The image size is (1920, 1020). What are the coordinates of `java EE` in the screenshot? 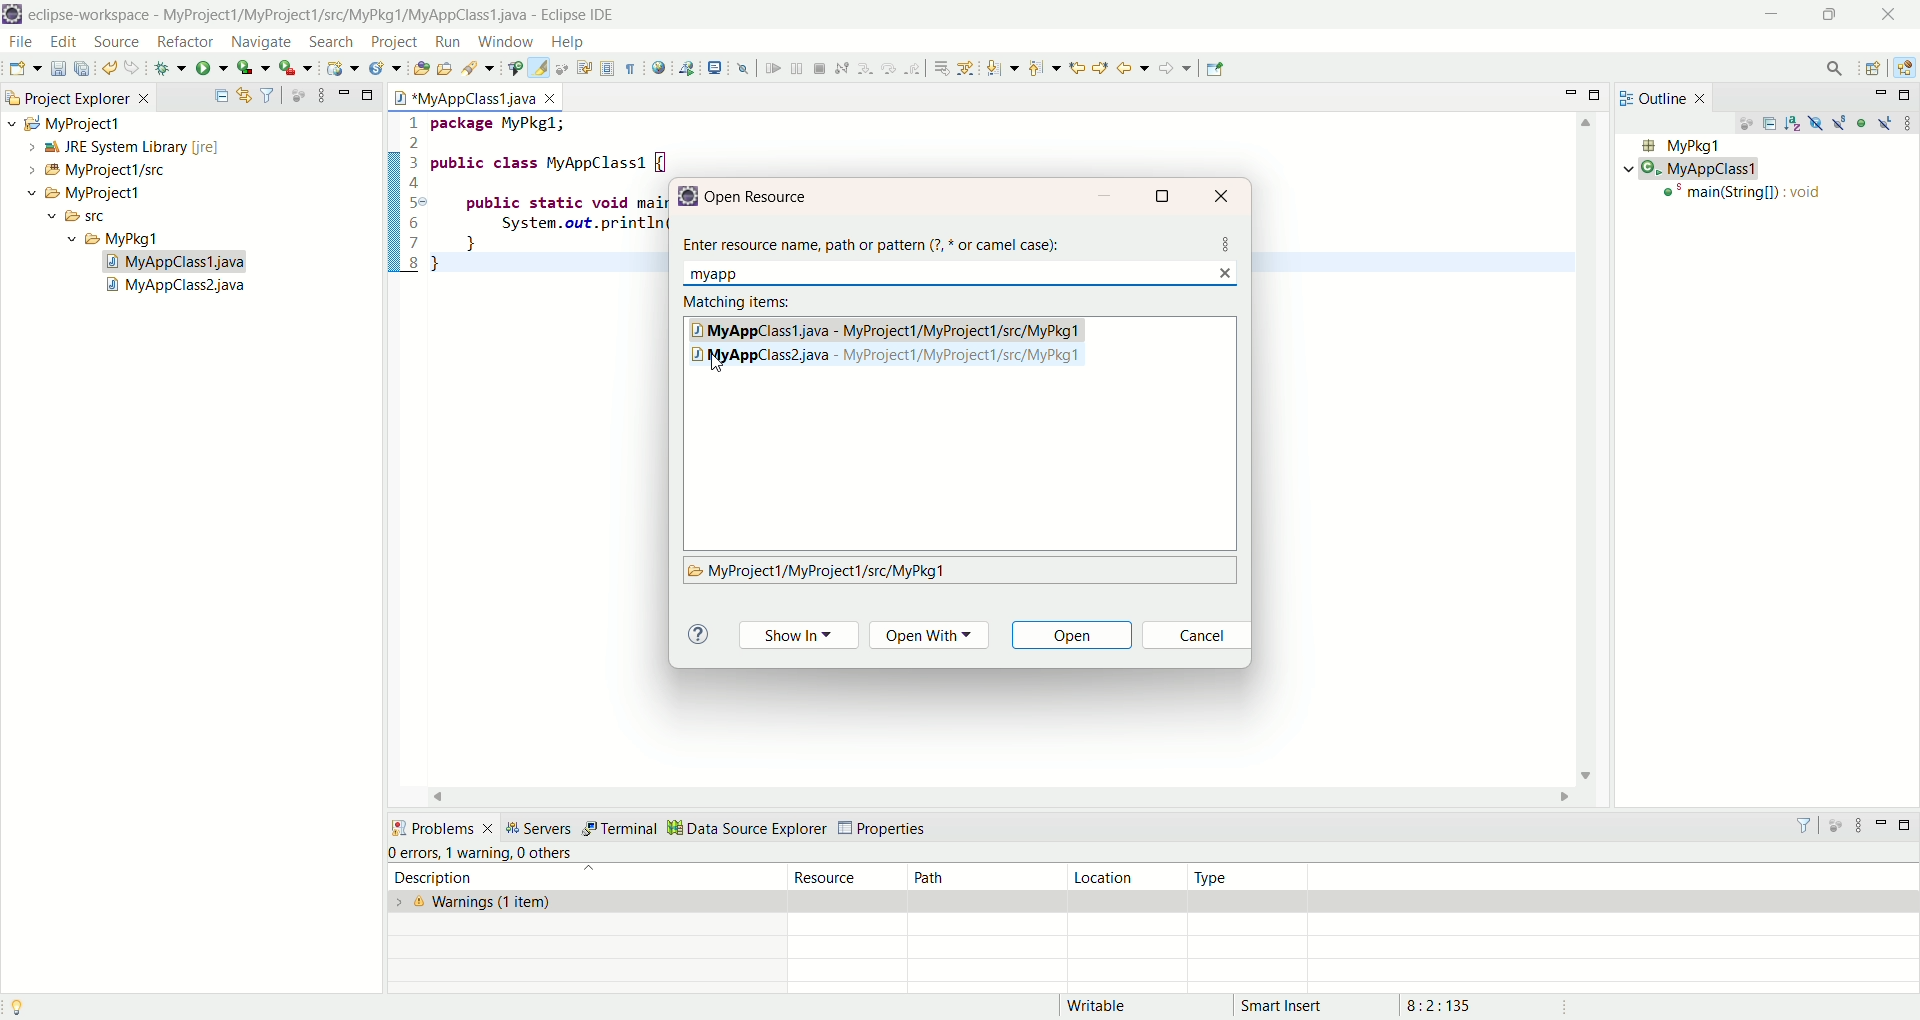 It's located at (1907, 66).